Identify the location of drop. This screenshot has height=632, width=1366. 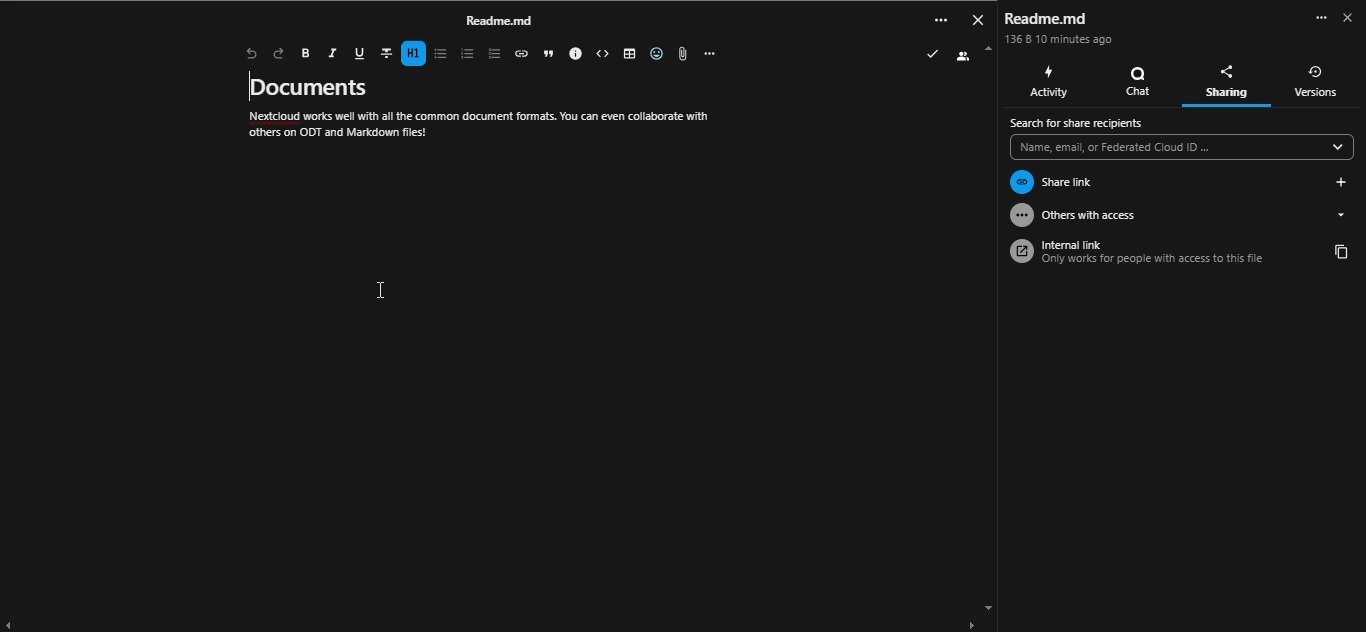
(1340, 215).